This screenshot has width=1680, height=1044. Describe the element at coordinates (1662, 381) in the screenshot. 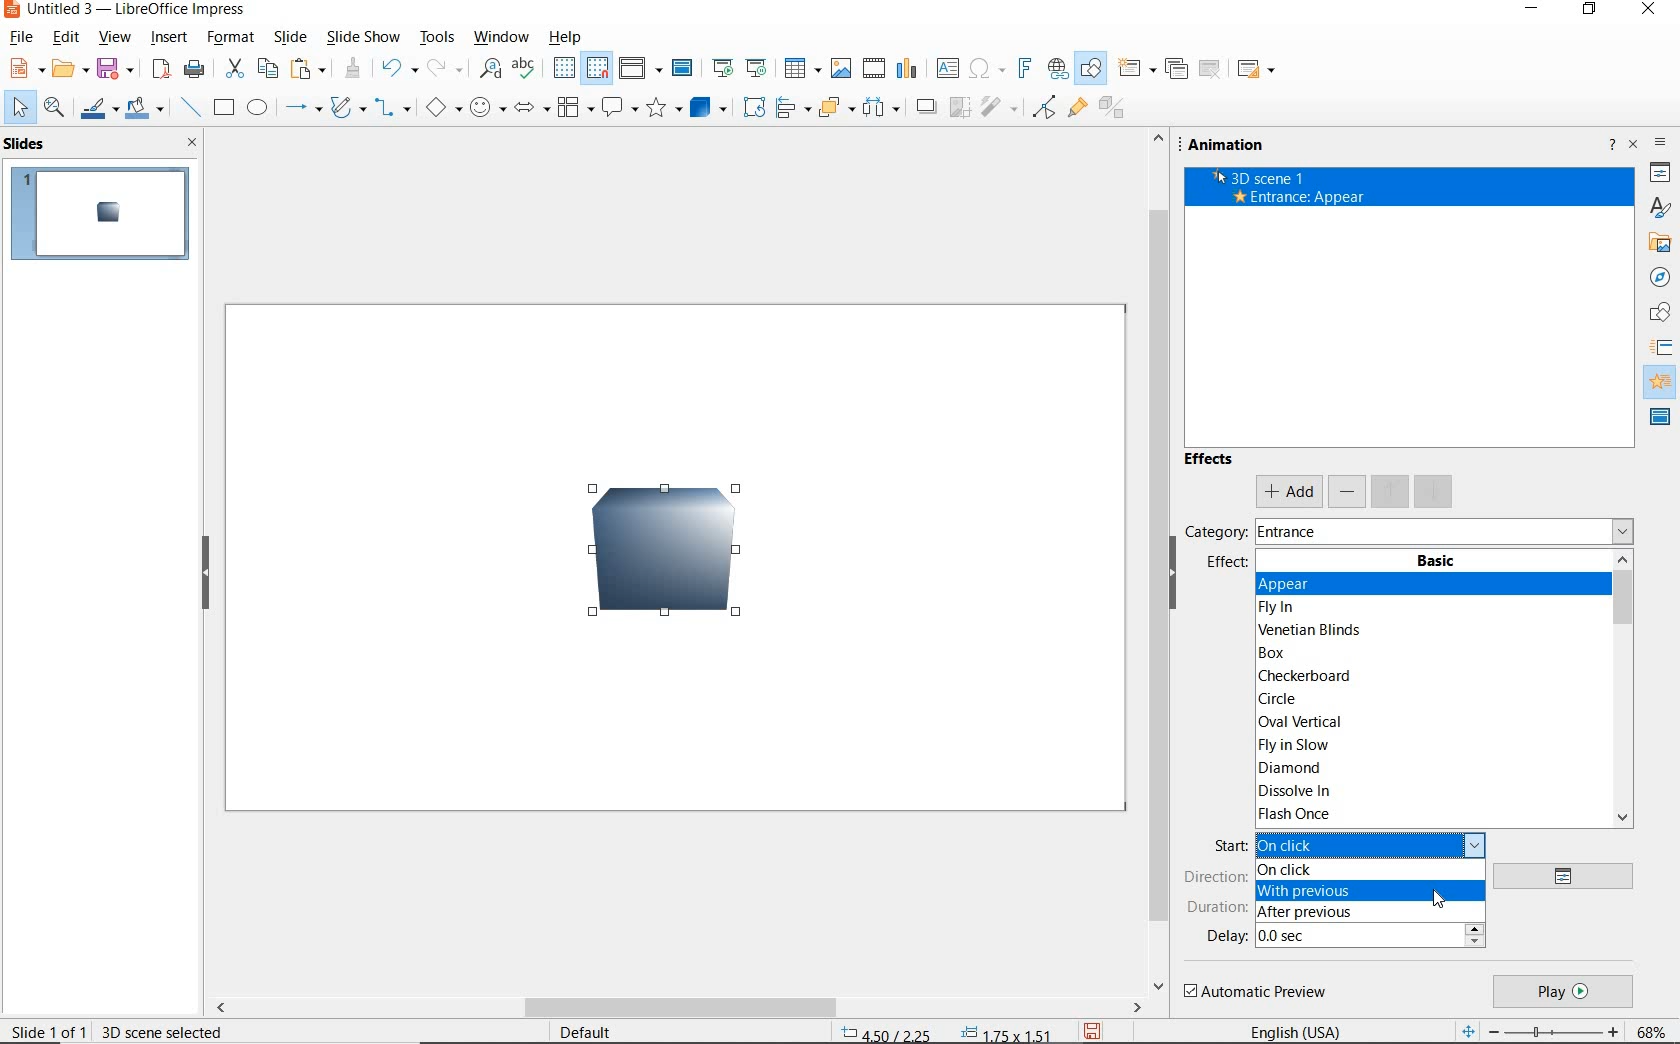

I see `ANNIMATION` at that location.